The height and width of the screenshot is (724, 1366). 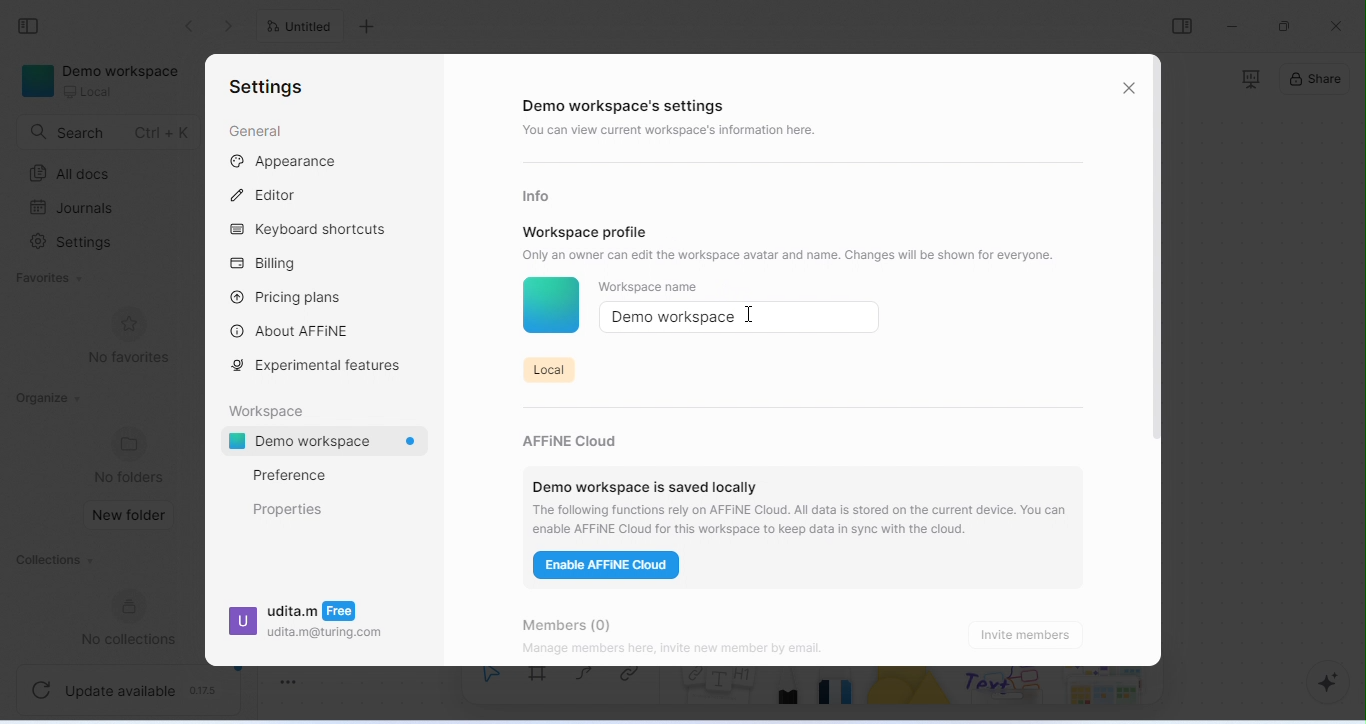 What do you see at coordinates (232, 26) in the screenshot?
I see `go previous` at bounding box center [232, 26].